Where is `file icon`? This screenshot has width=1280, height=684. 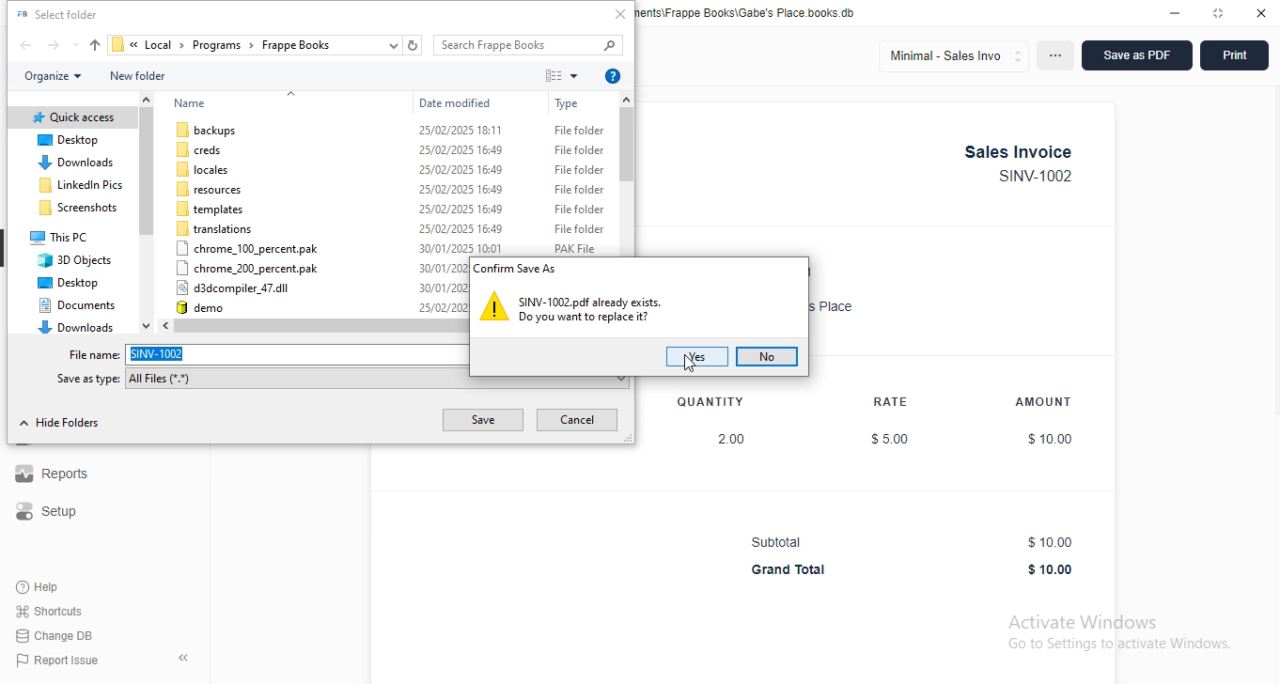
file icon is located at coordinates (118, 44).